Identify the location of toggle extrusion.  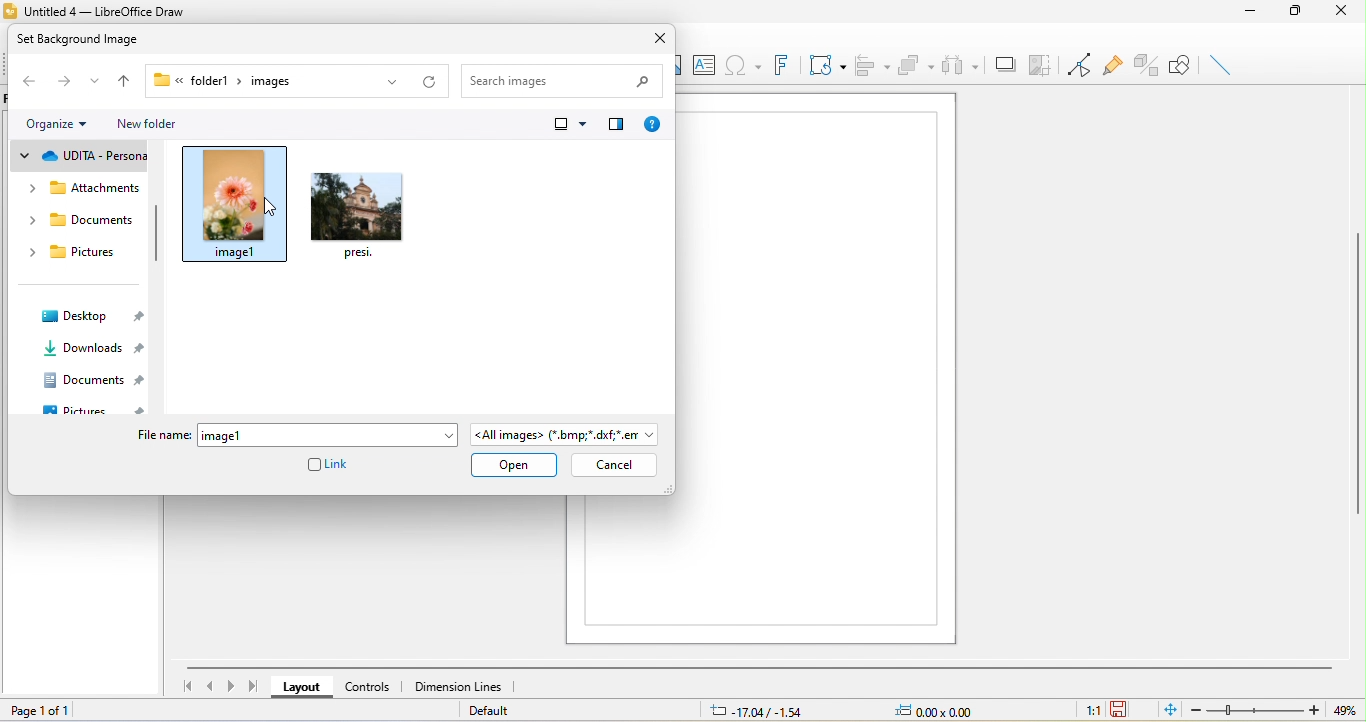
(1146, 64).